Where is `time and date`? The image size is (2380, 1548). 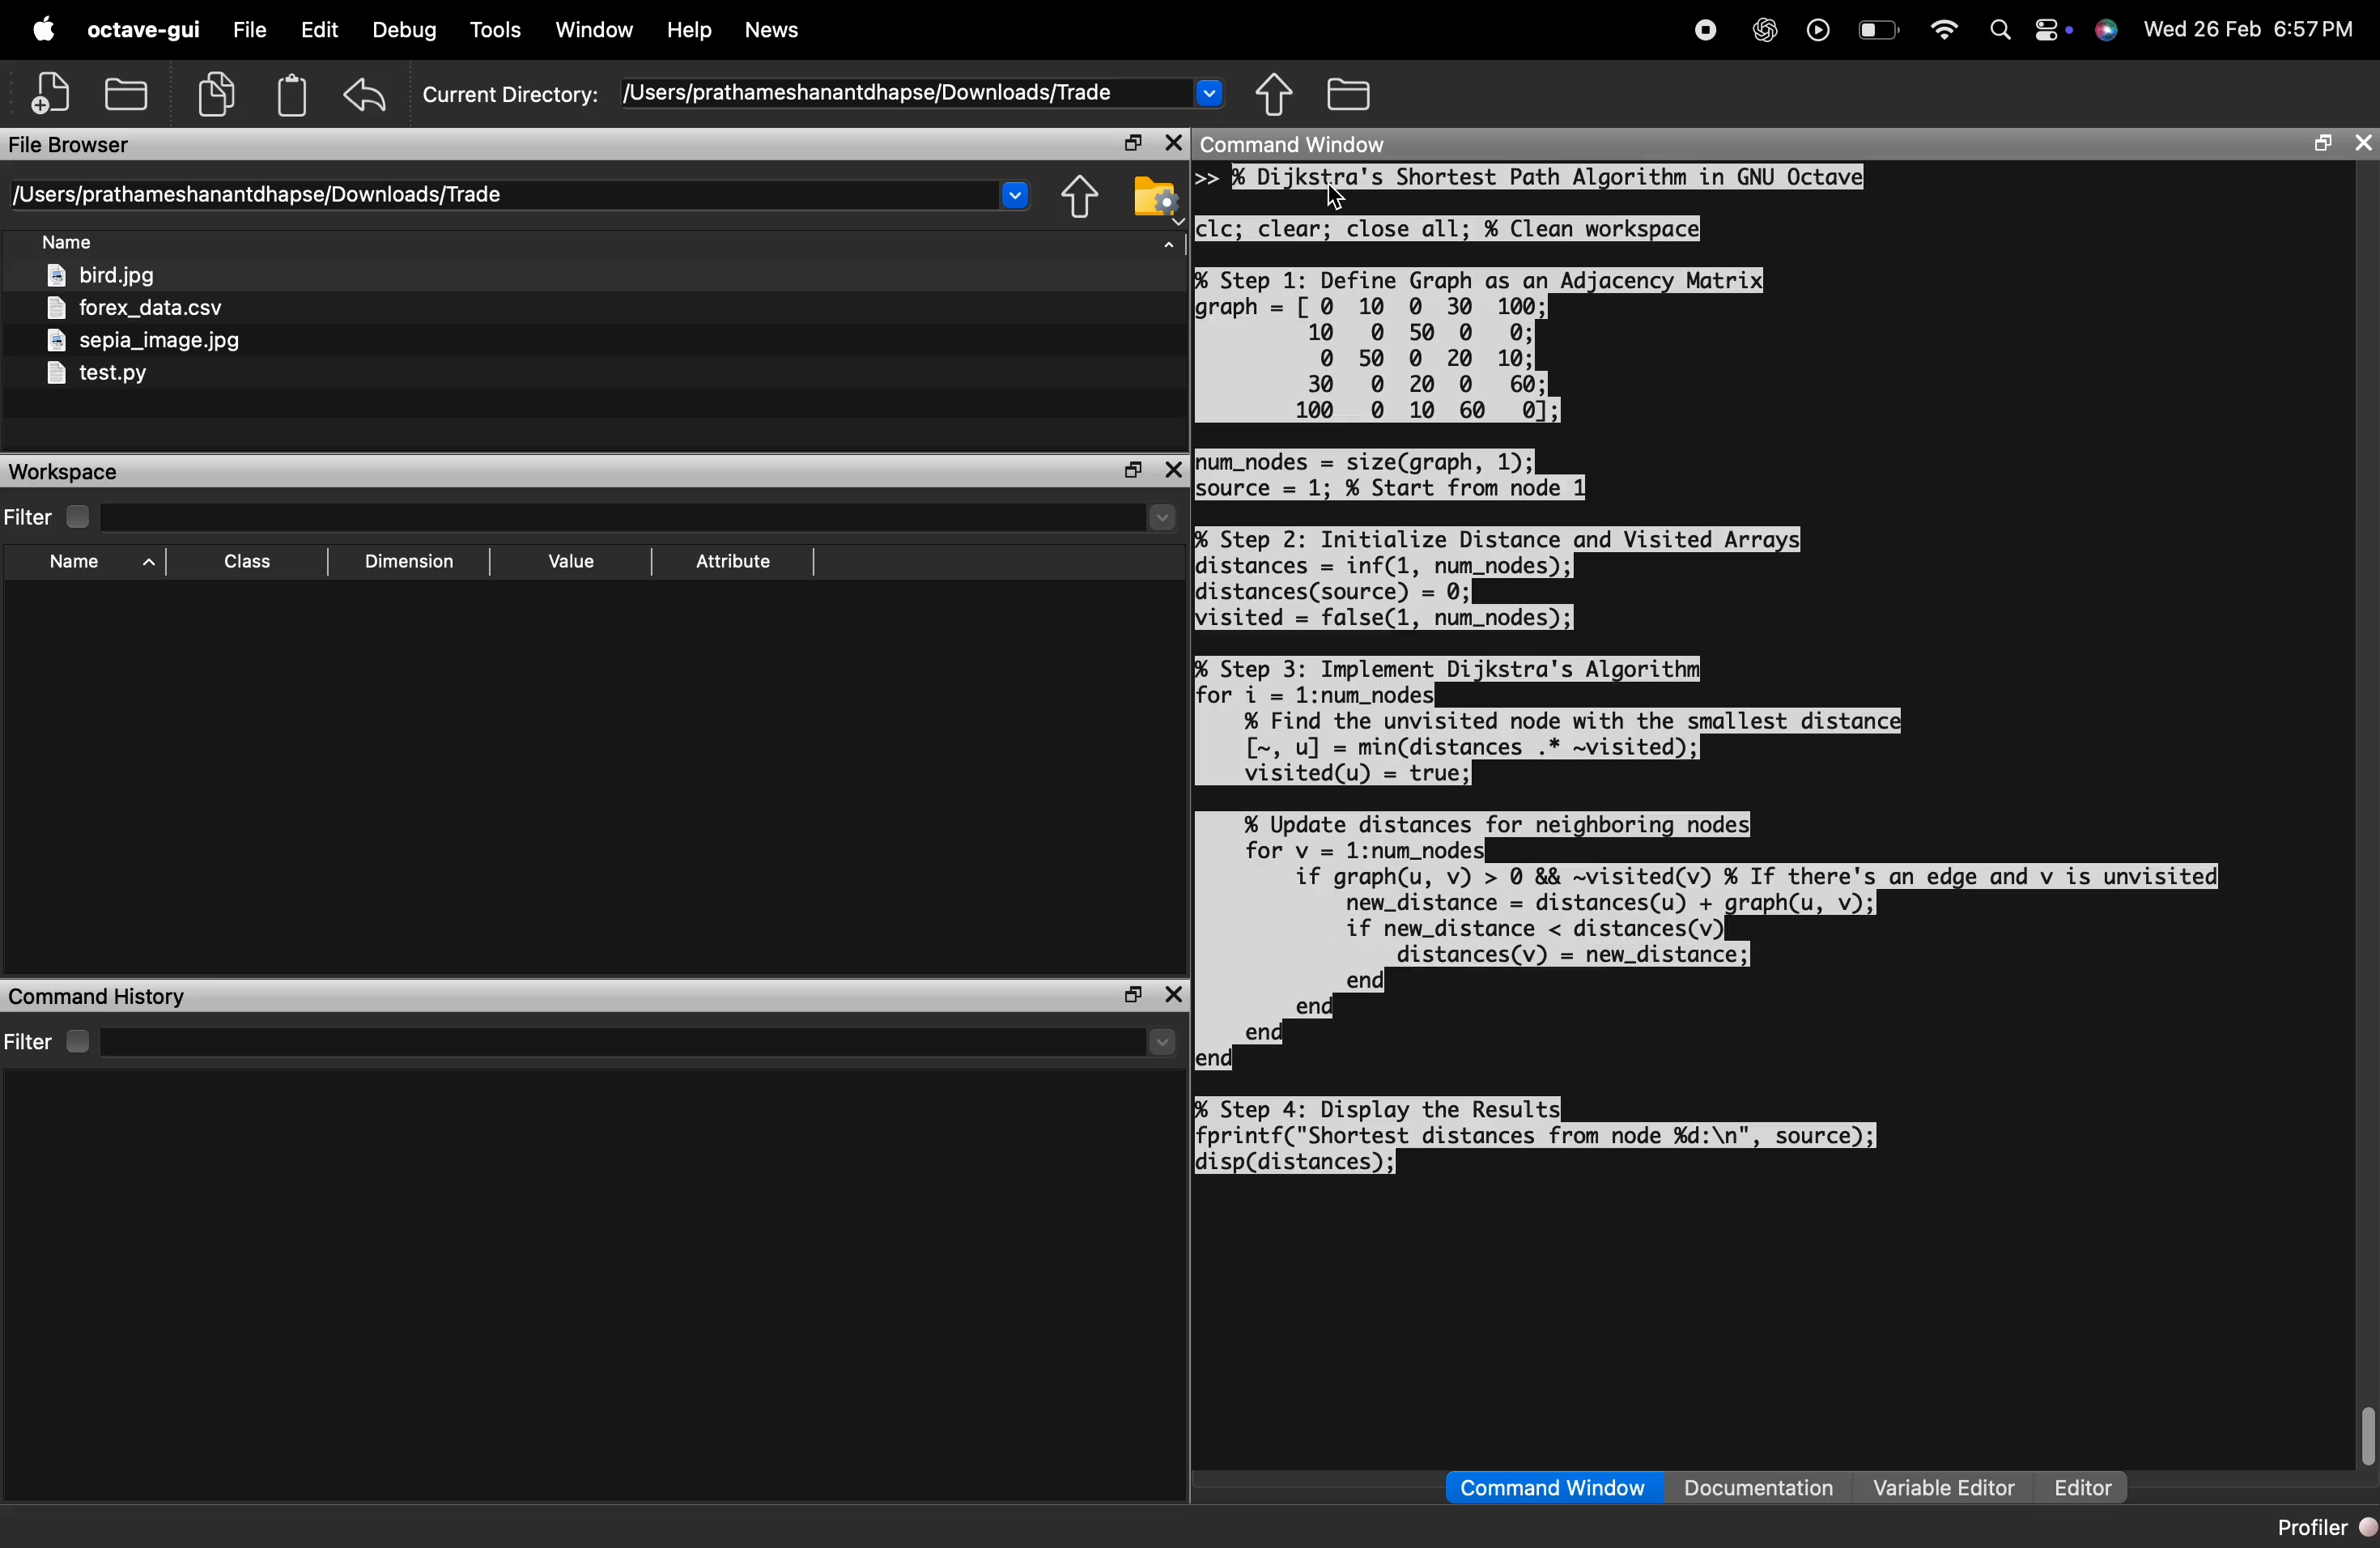 time and date is located at coordinates (2255, 30).